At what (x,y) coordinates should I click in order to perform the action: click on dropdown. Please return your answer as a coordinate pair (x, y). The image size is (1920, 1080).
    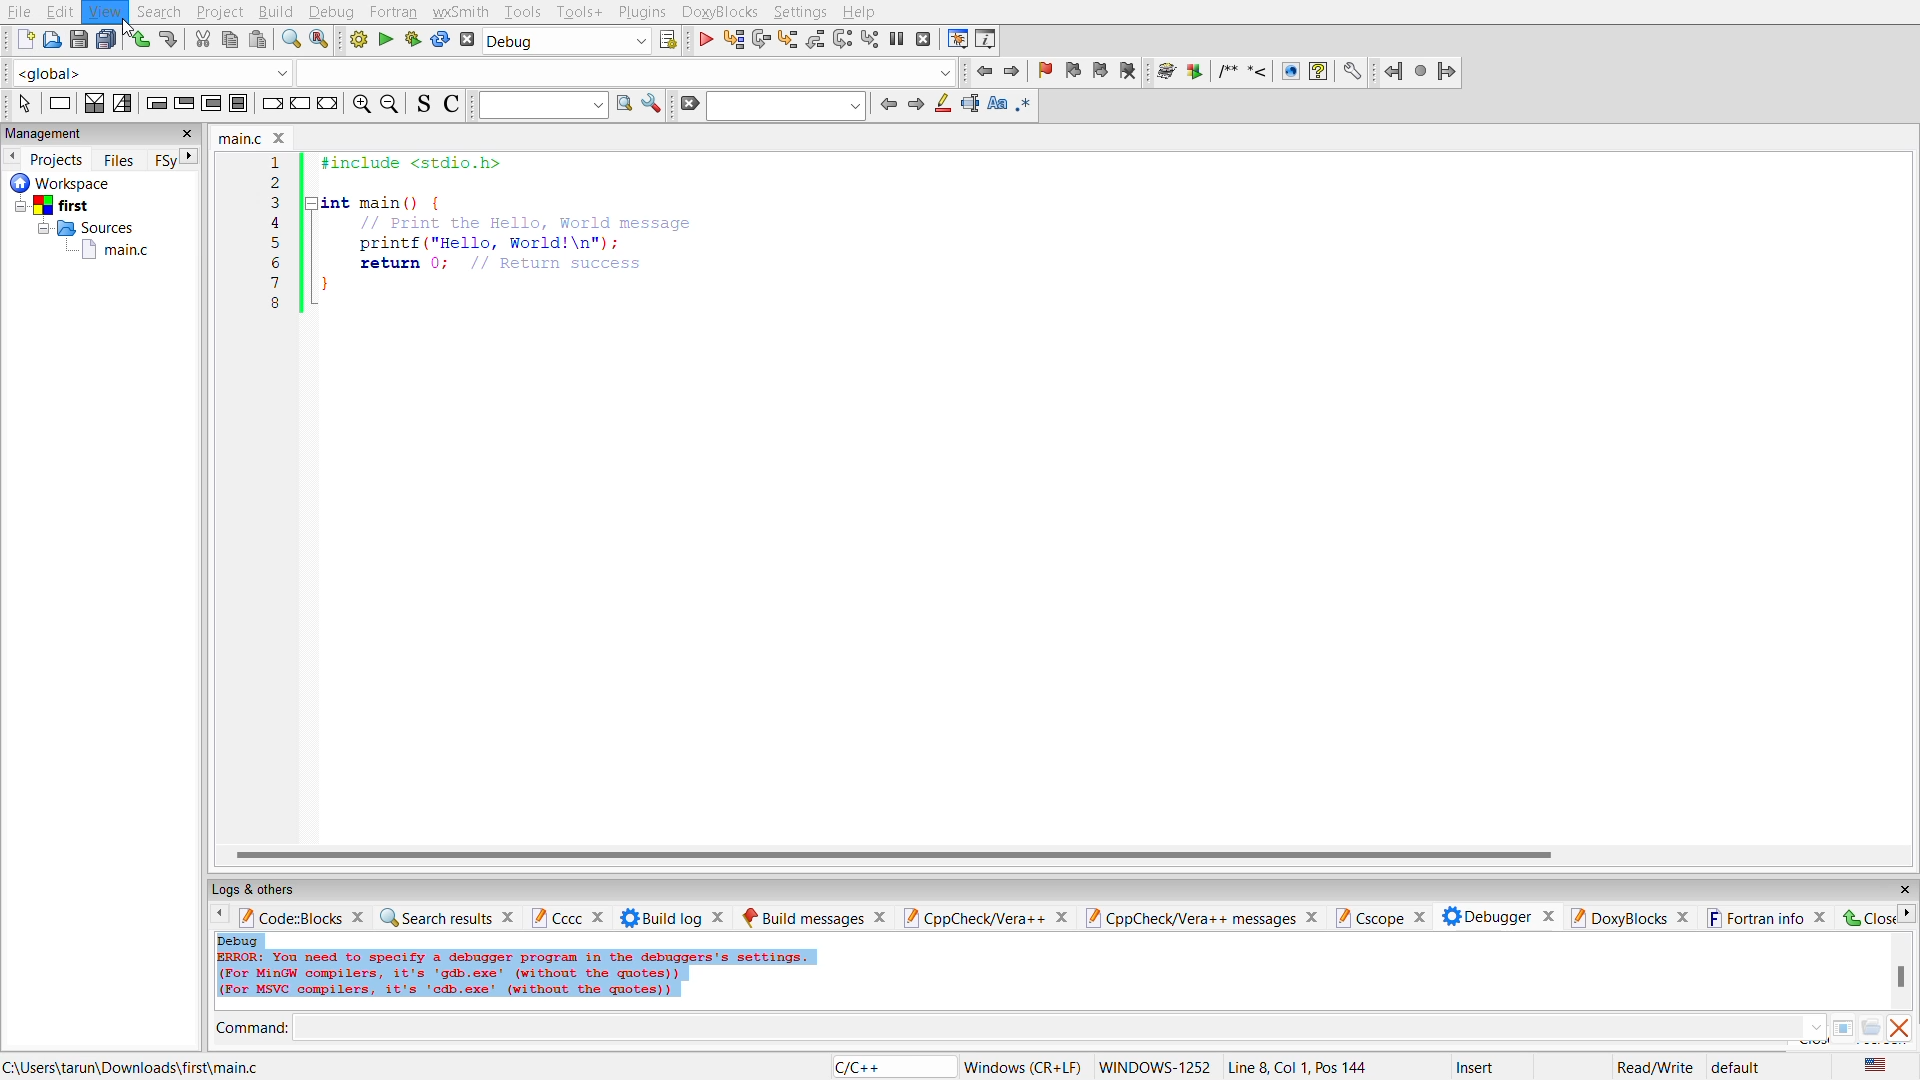
    Looking at the image, I should click on (1814, 1026).